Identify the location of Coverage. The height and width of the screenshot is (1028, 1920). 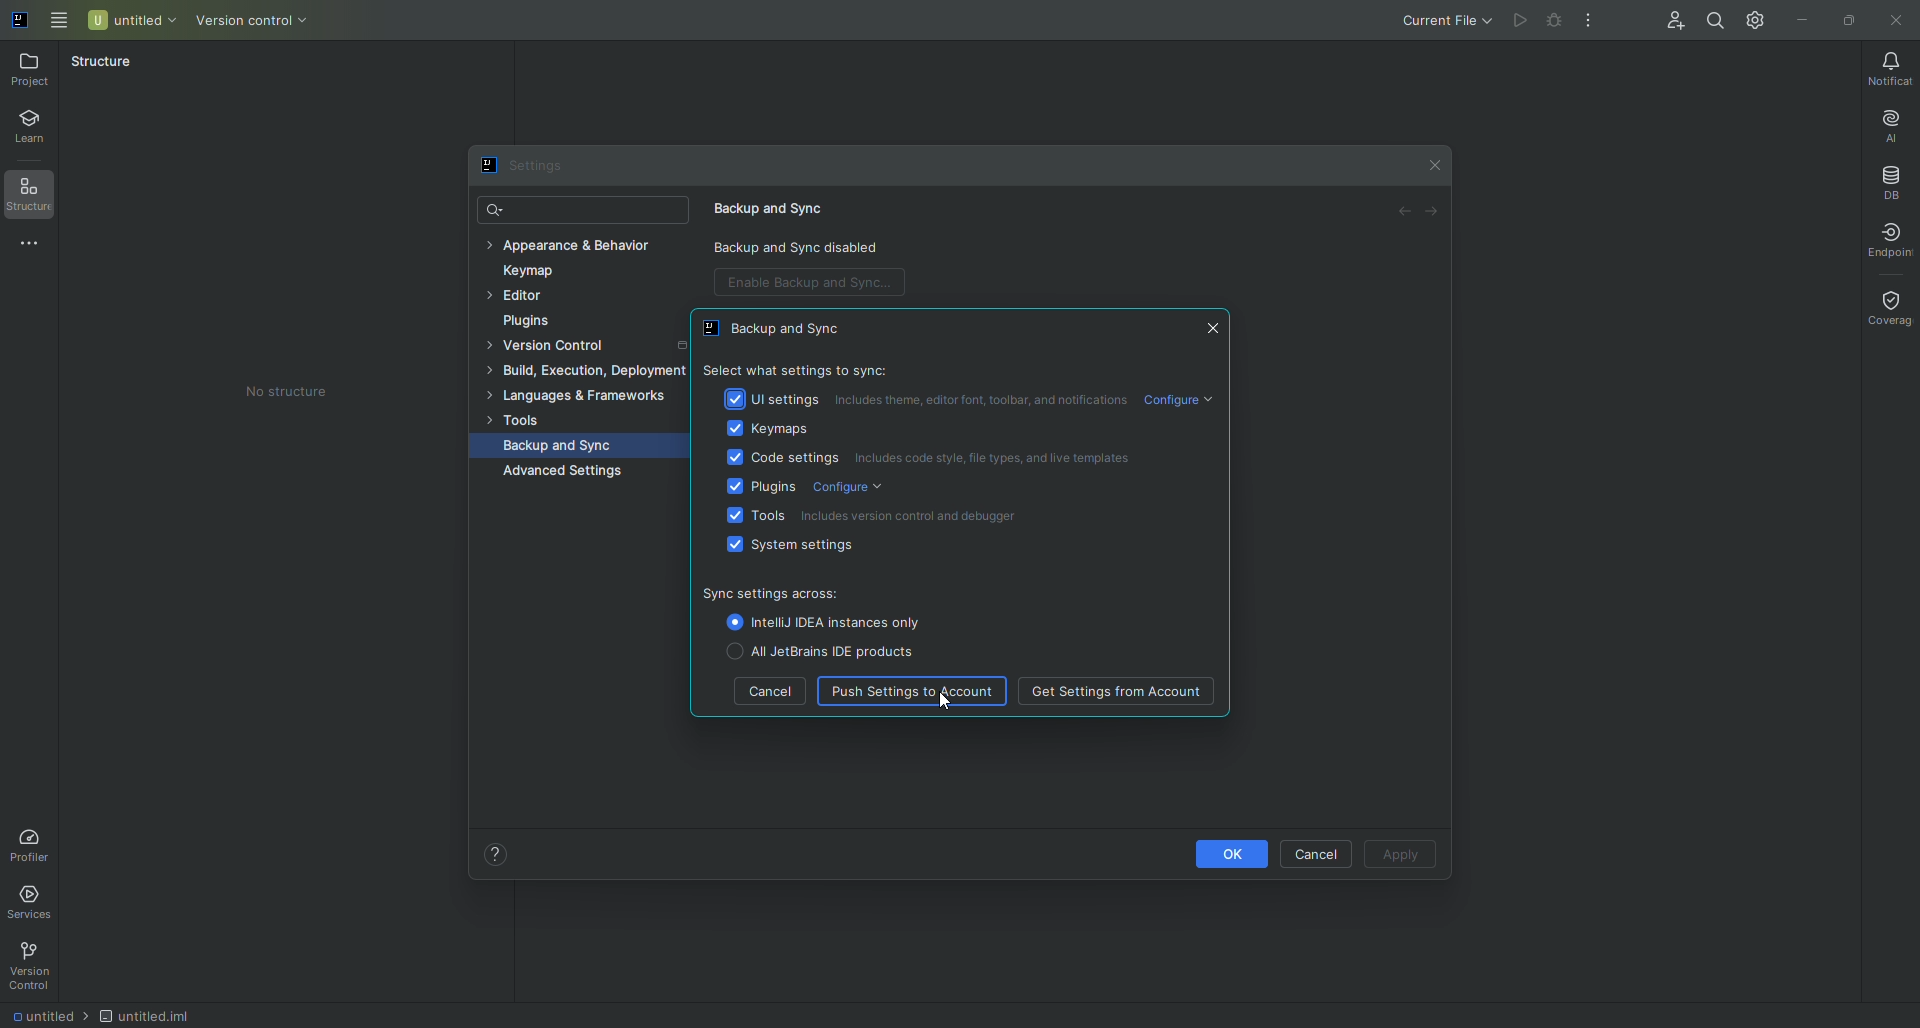
(1887, 306).